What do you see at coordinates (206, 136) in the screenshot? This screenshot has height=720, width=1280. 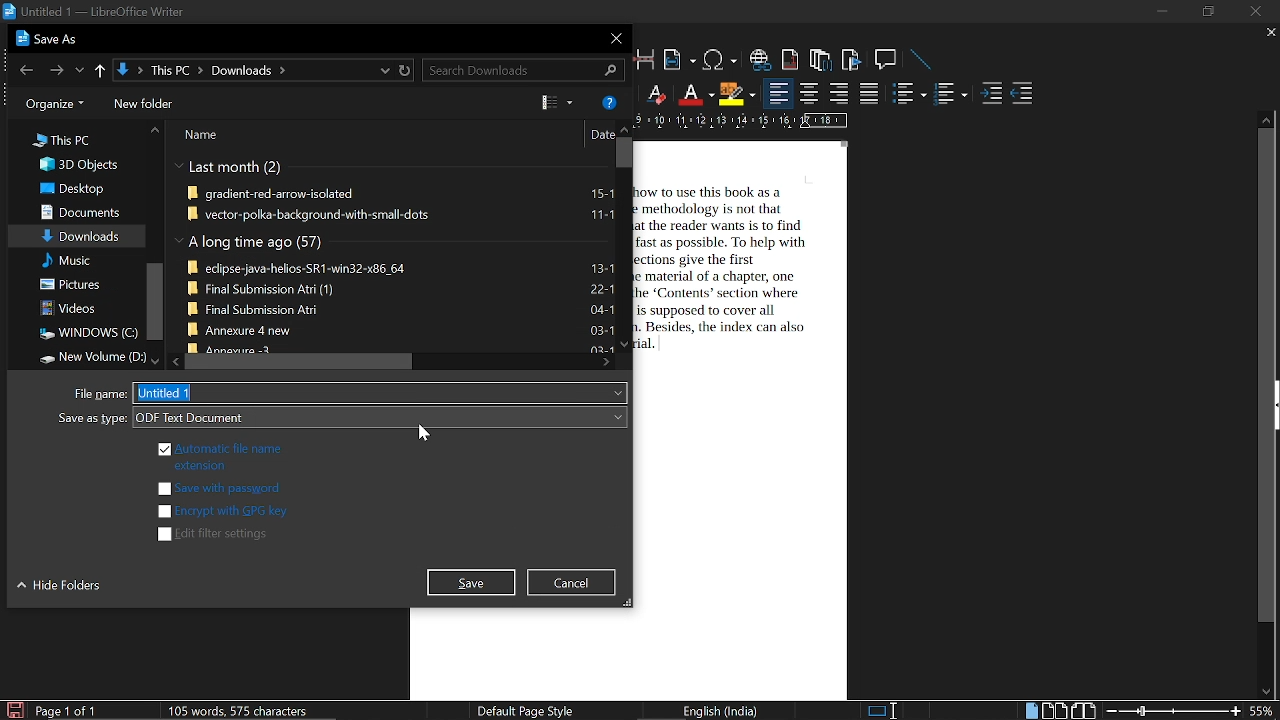 I see `Name` at bounding box center [206, 136].